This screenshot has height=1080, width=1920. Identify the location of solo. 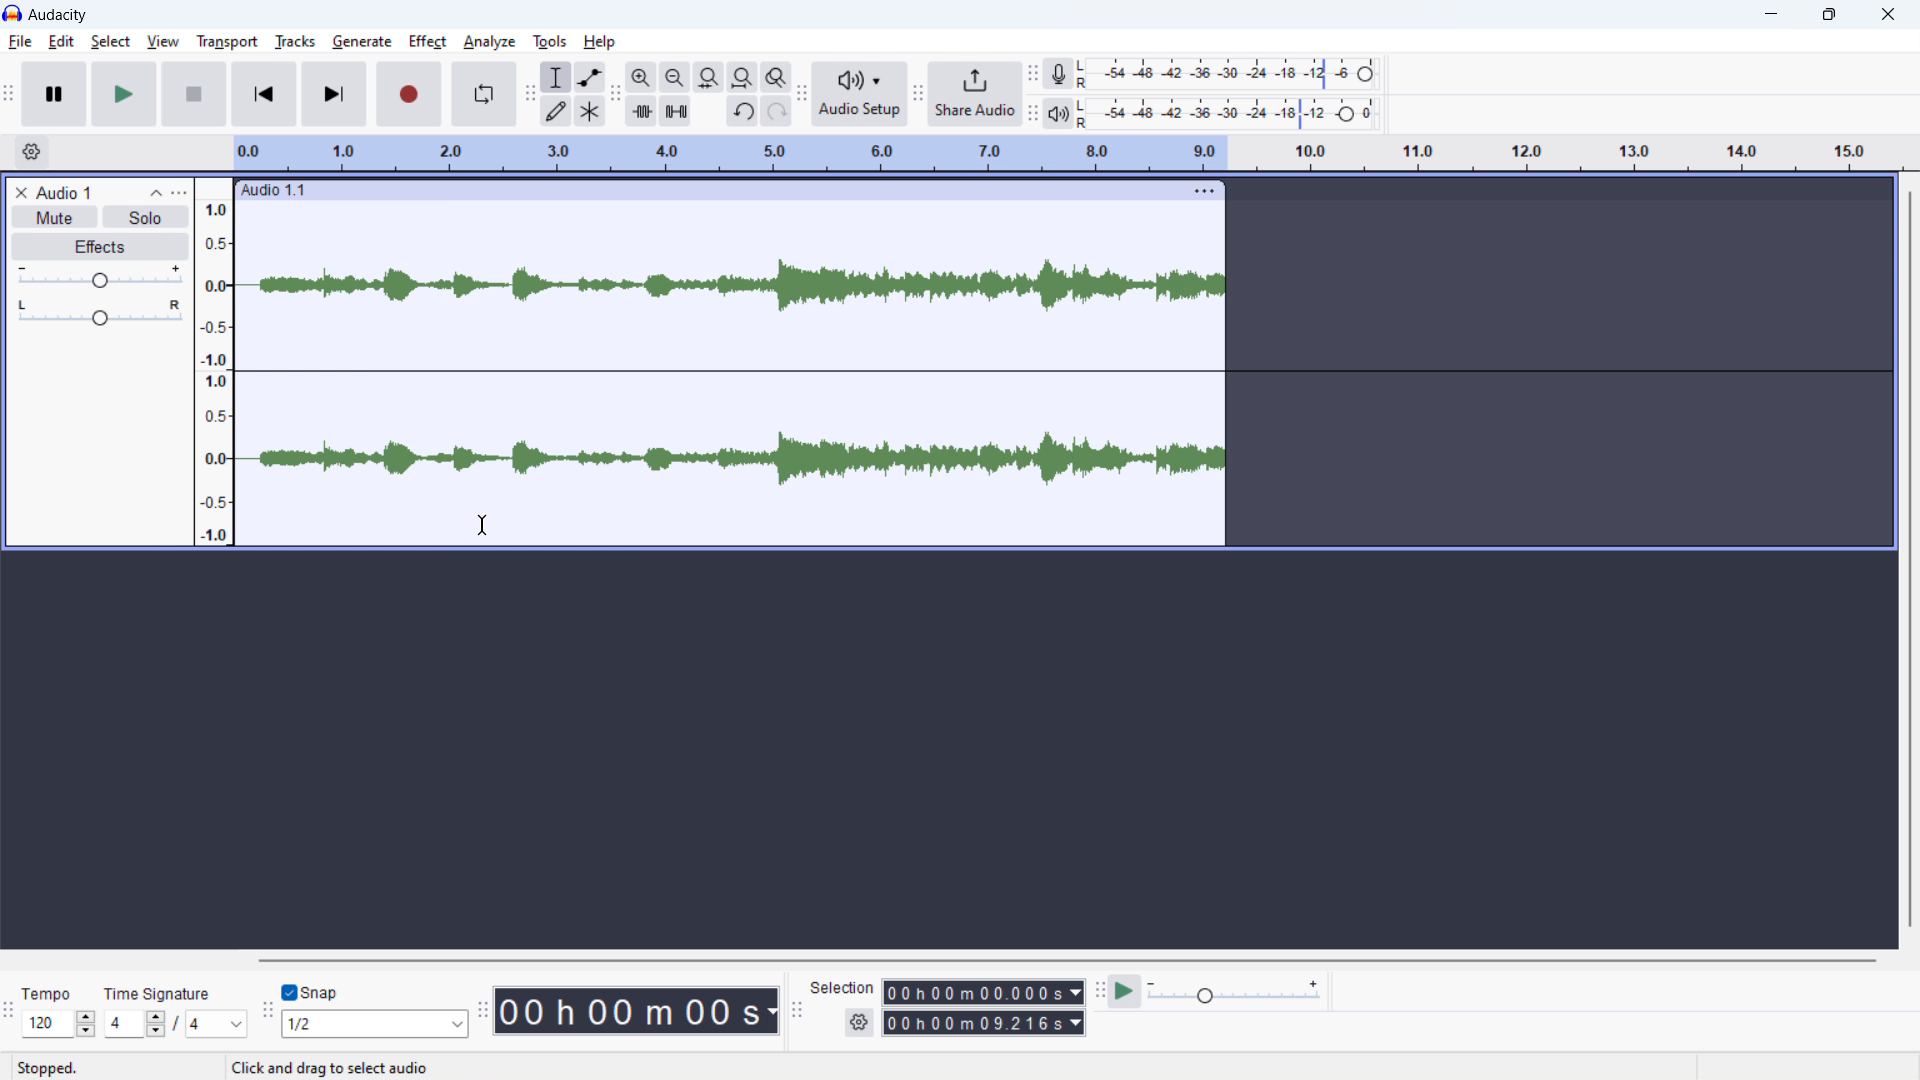
(146, 216).